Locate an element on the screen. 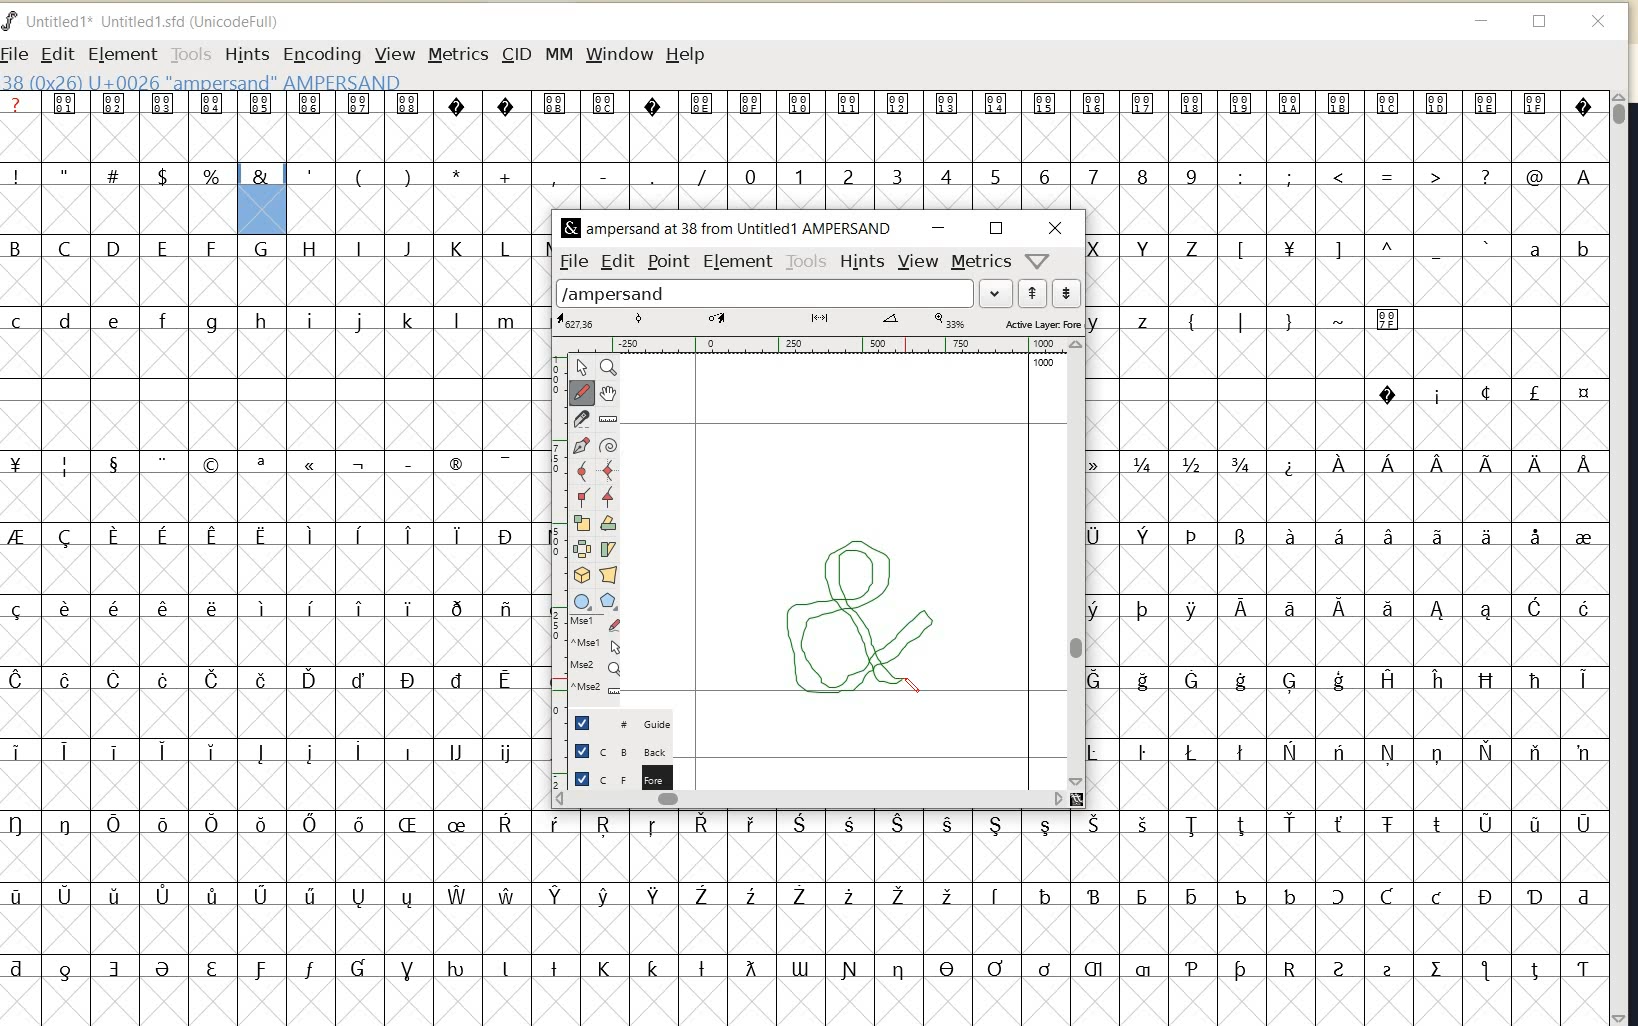  SCROLLBAR is located at coordinates (1077, 564).